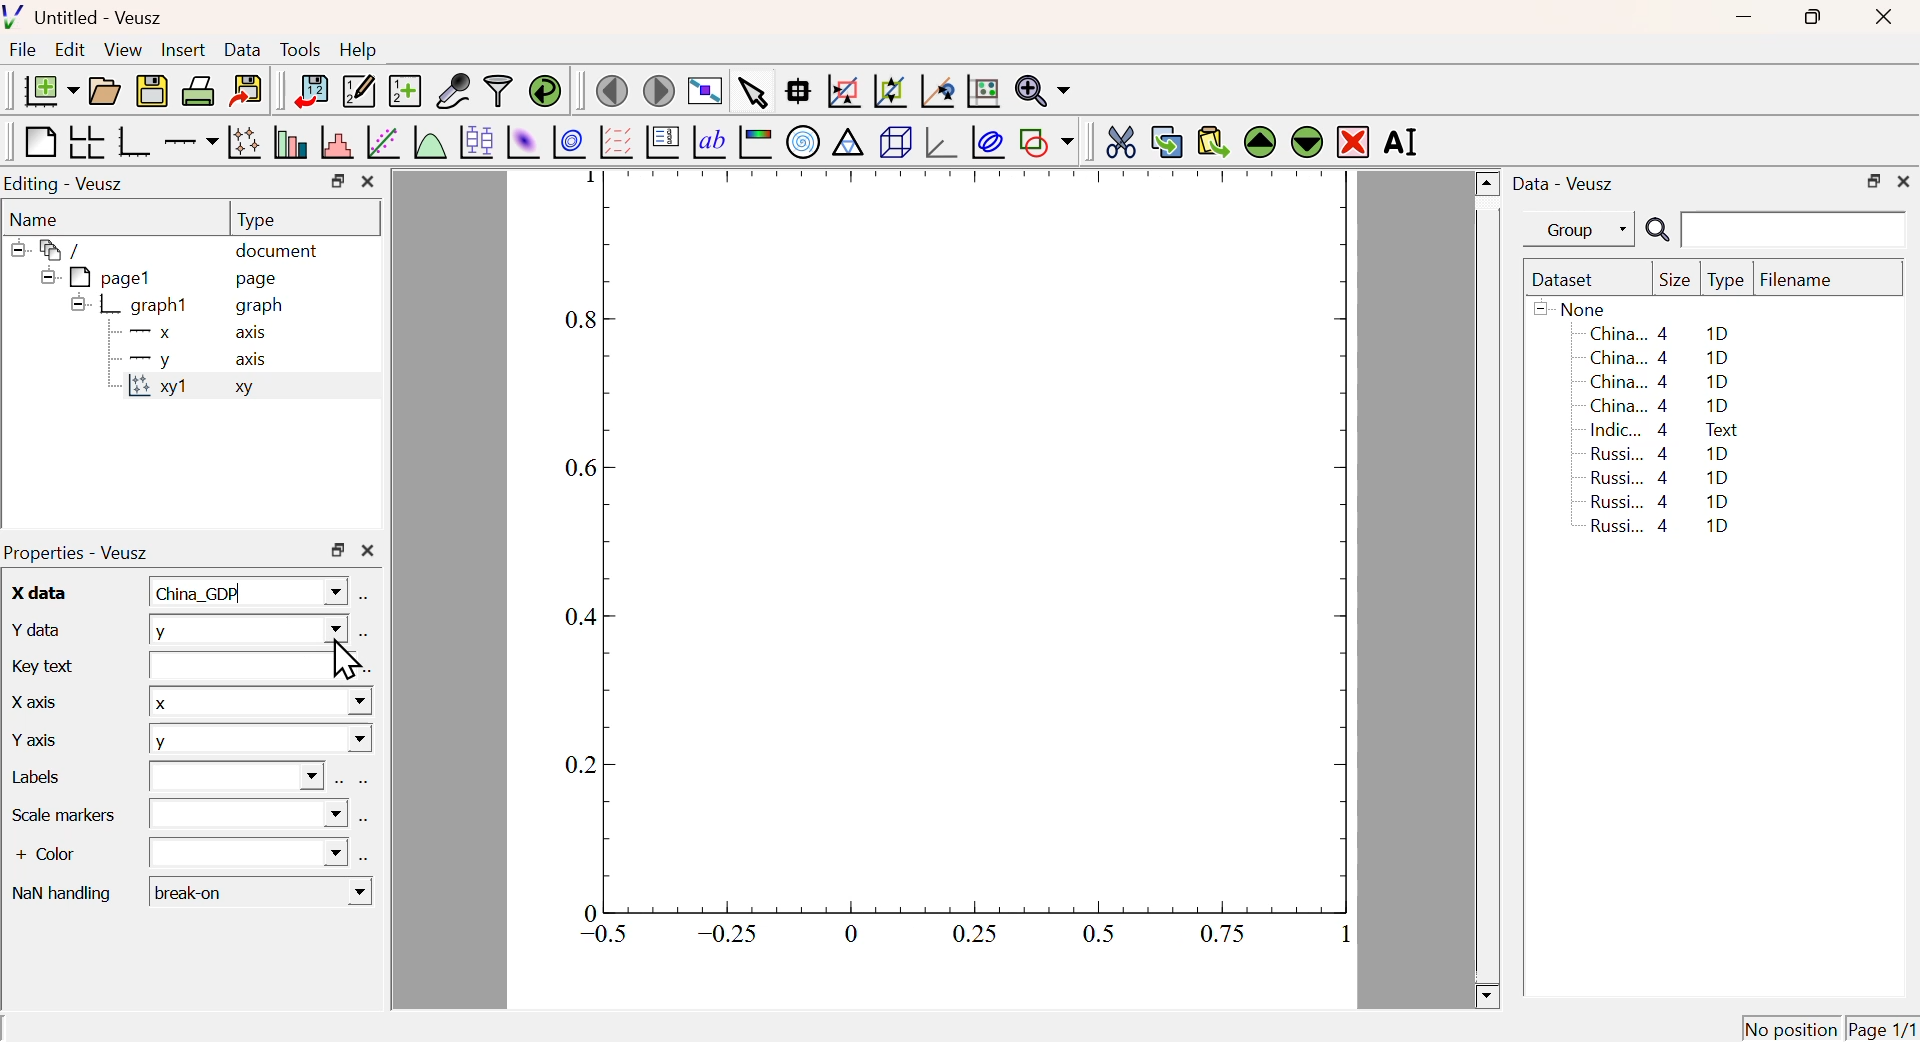  I want to click on Russi... 4 1D, so click(1664, 528).